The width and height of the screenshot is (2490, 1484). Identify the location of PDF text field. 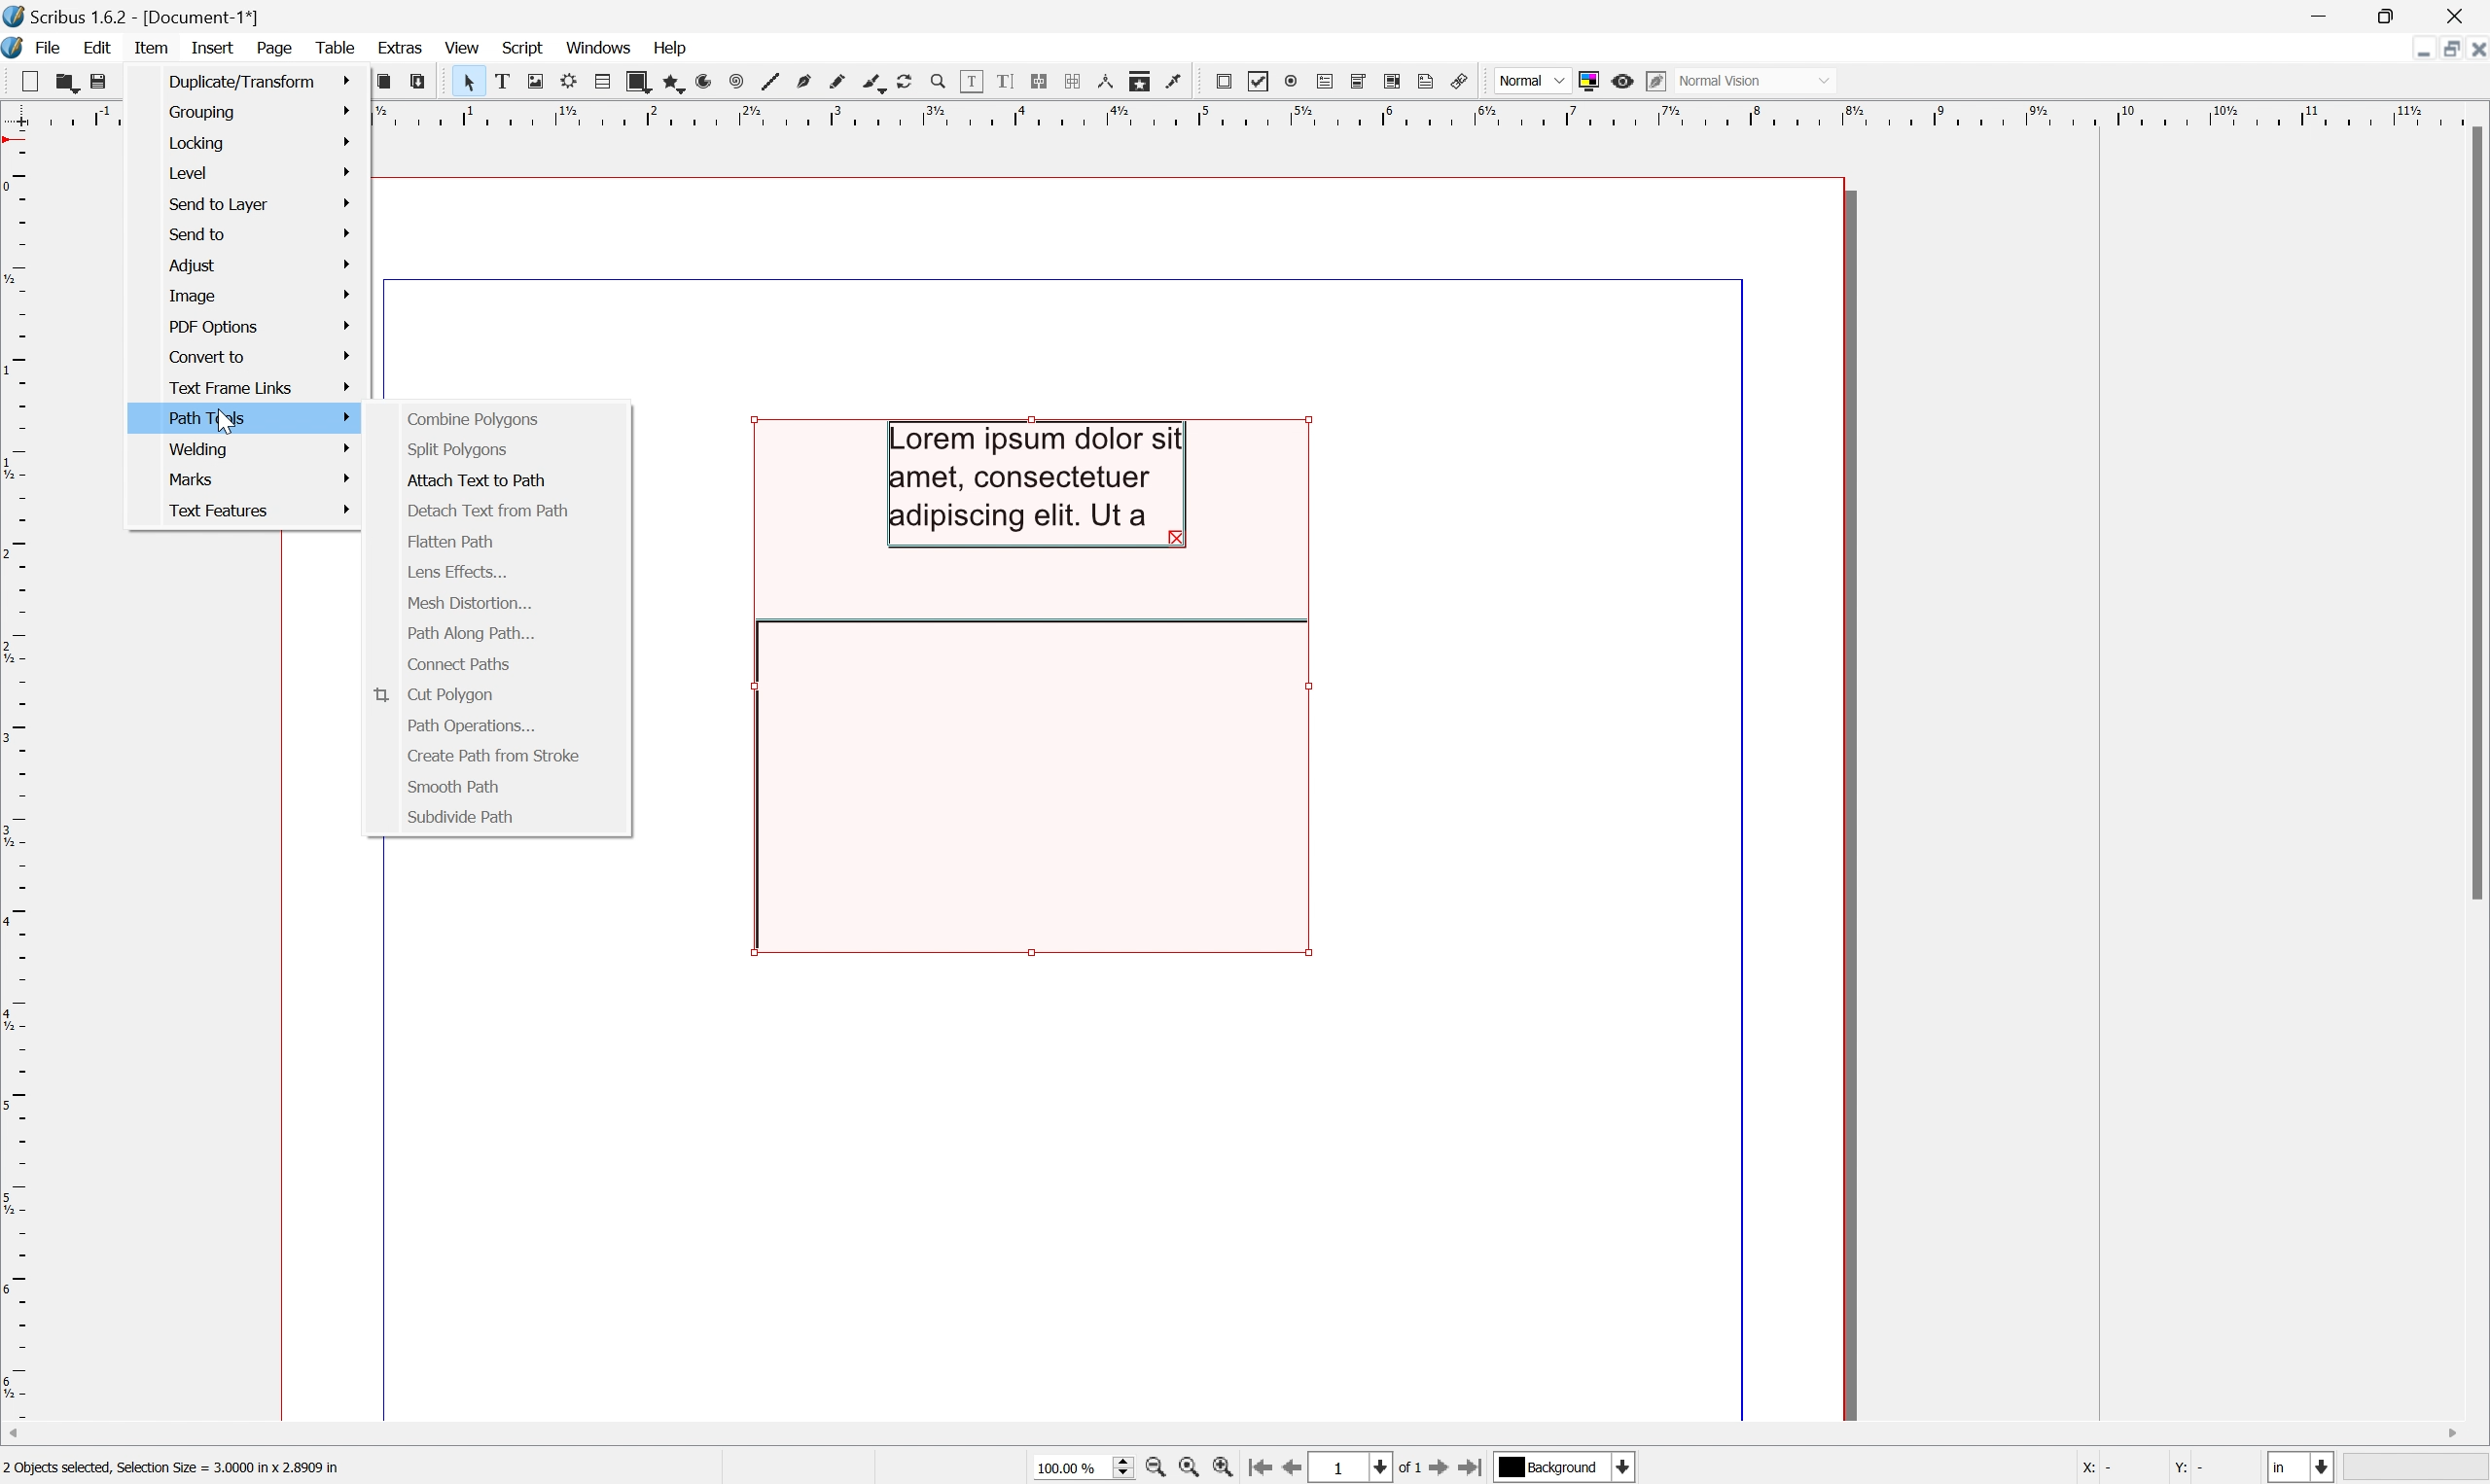
(1321, 81).